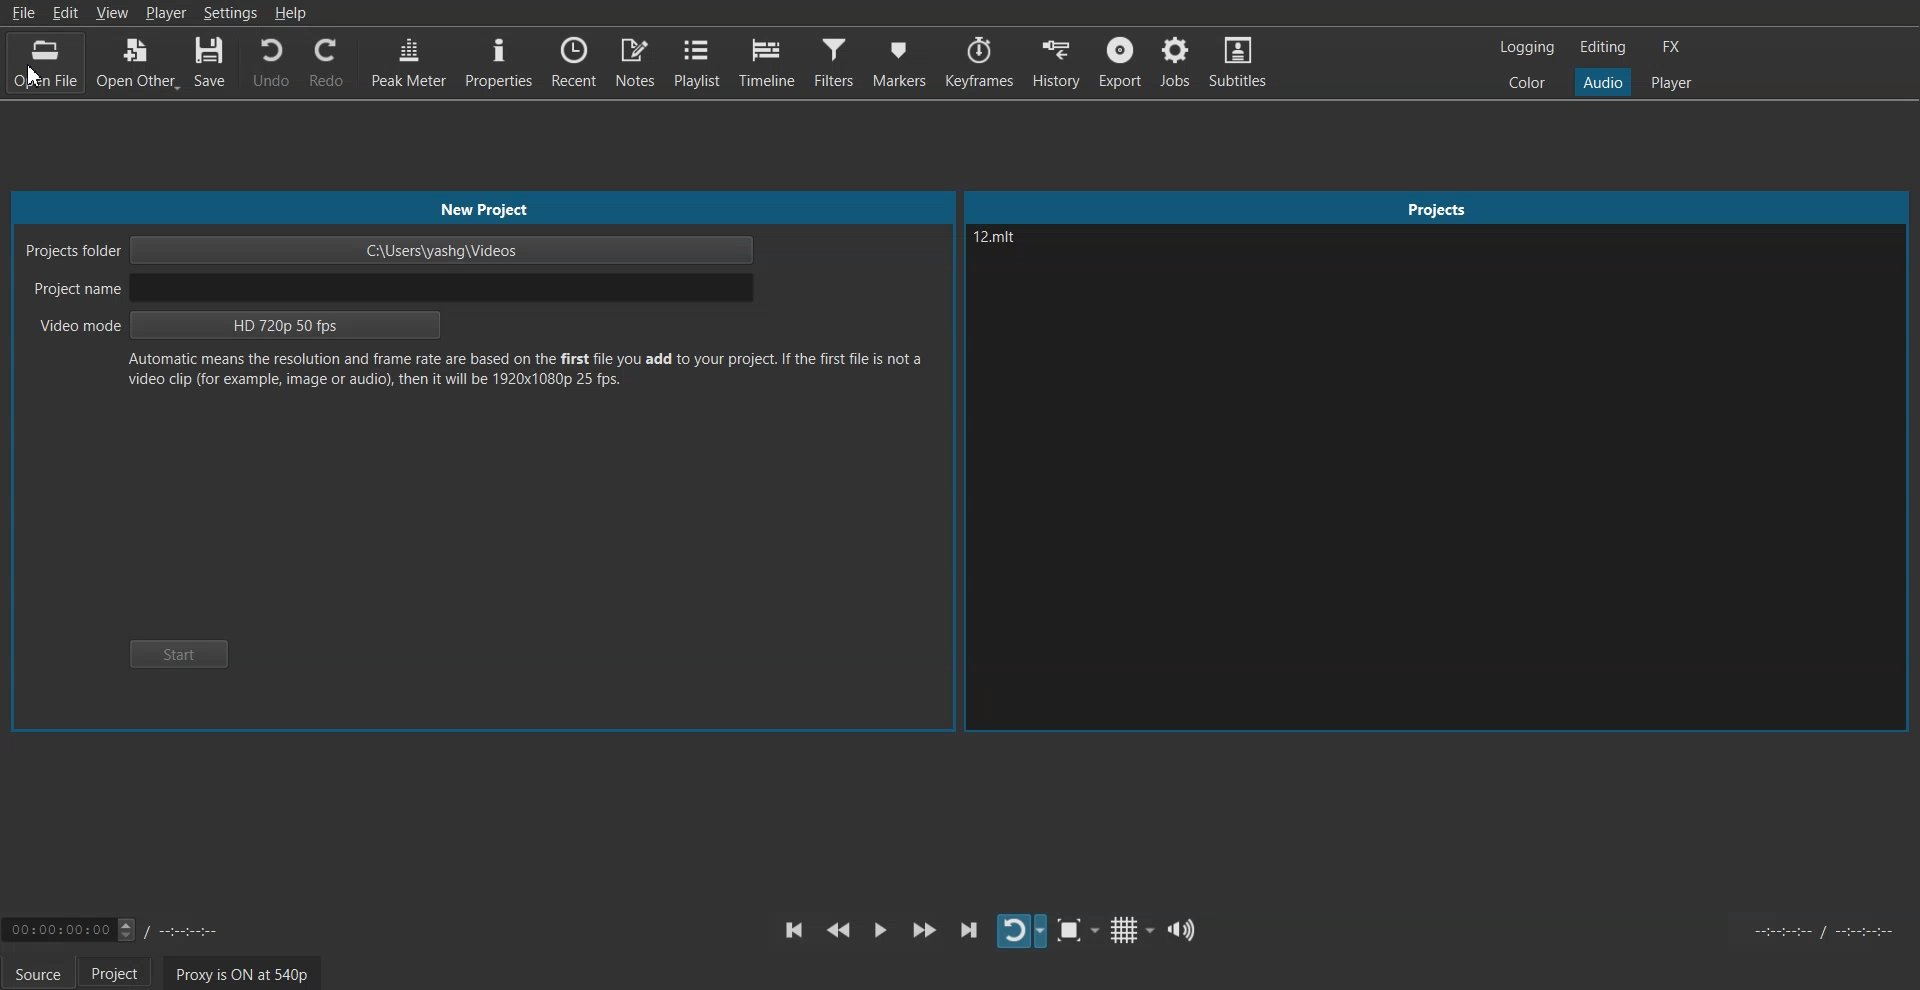 The height and width of the screenshot is (990, 1920). Describe the element at coordinates (135, 65) in the screenshot. I see `Open Other` at that location.